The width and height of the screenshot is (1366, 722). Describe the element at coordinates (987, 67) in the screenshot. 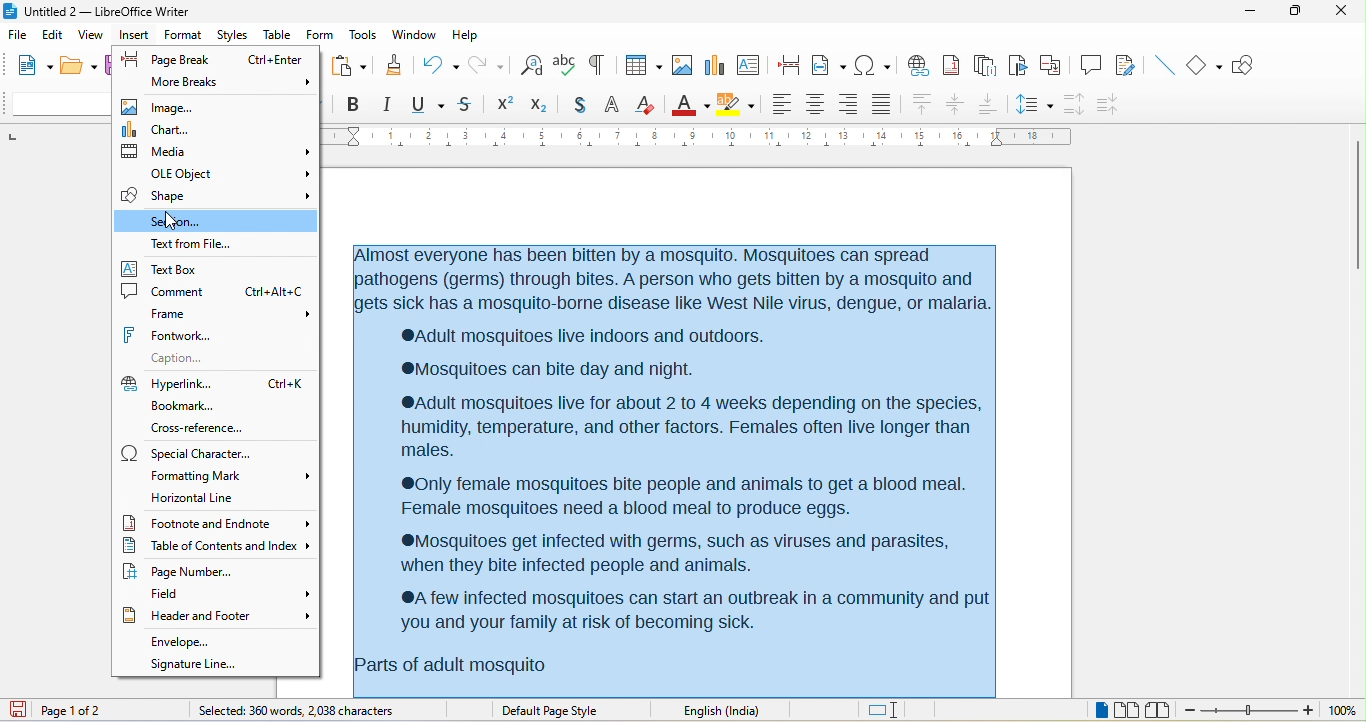

I see `endnote` at that location.